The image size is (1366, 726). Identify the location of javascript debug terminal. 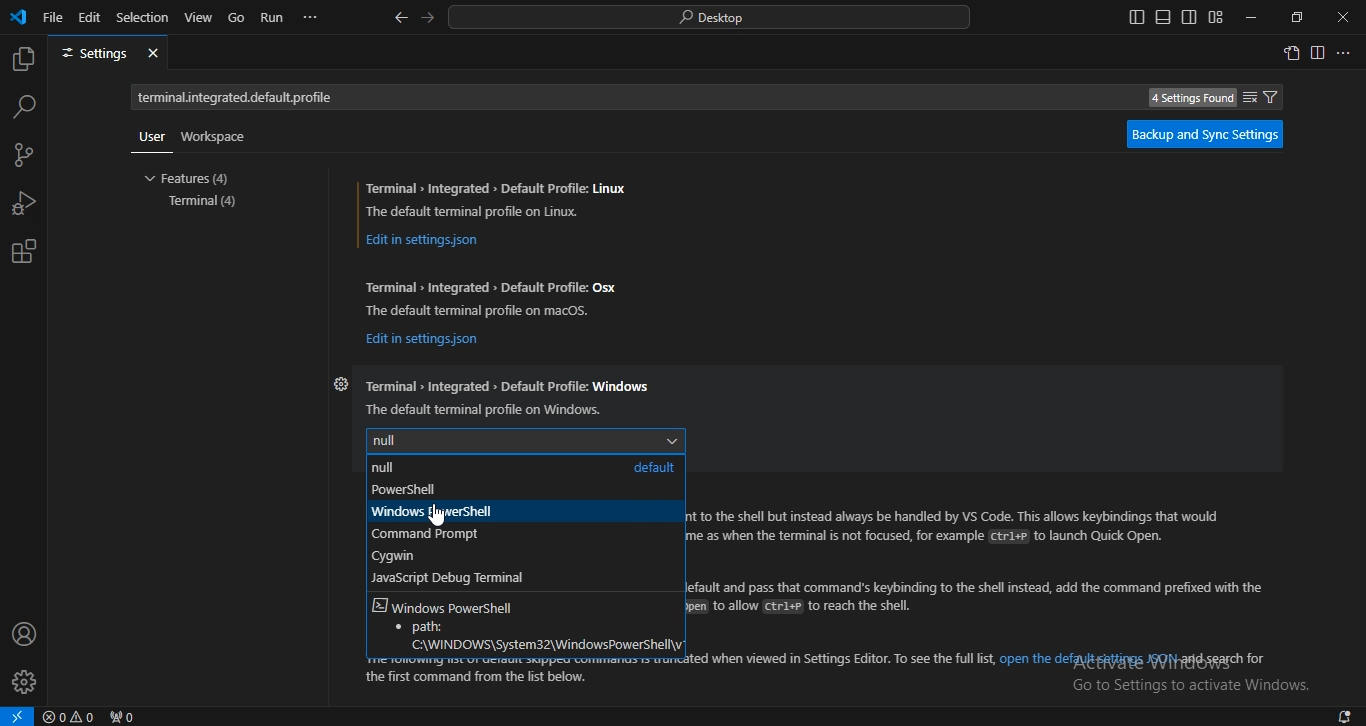
(447, 577).